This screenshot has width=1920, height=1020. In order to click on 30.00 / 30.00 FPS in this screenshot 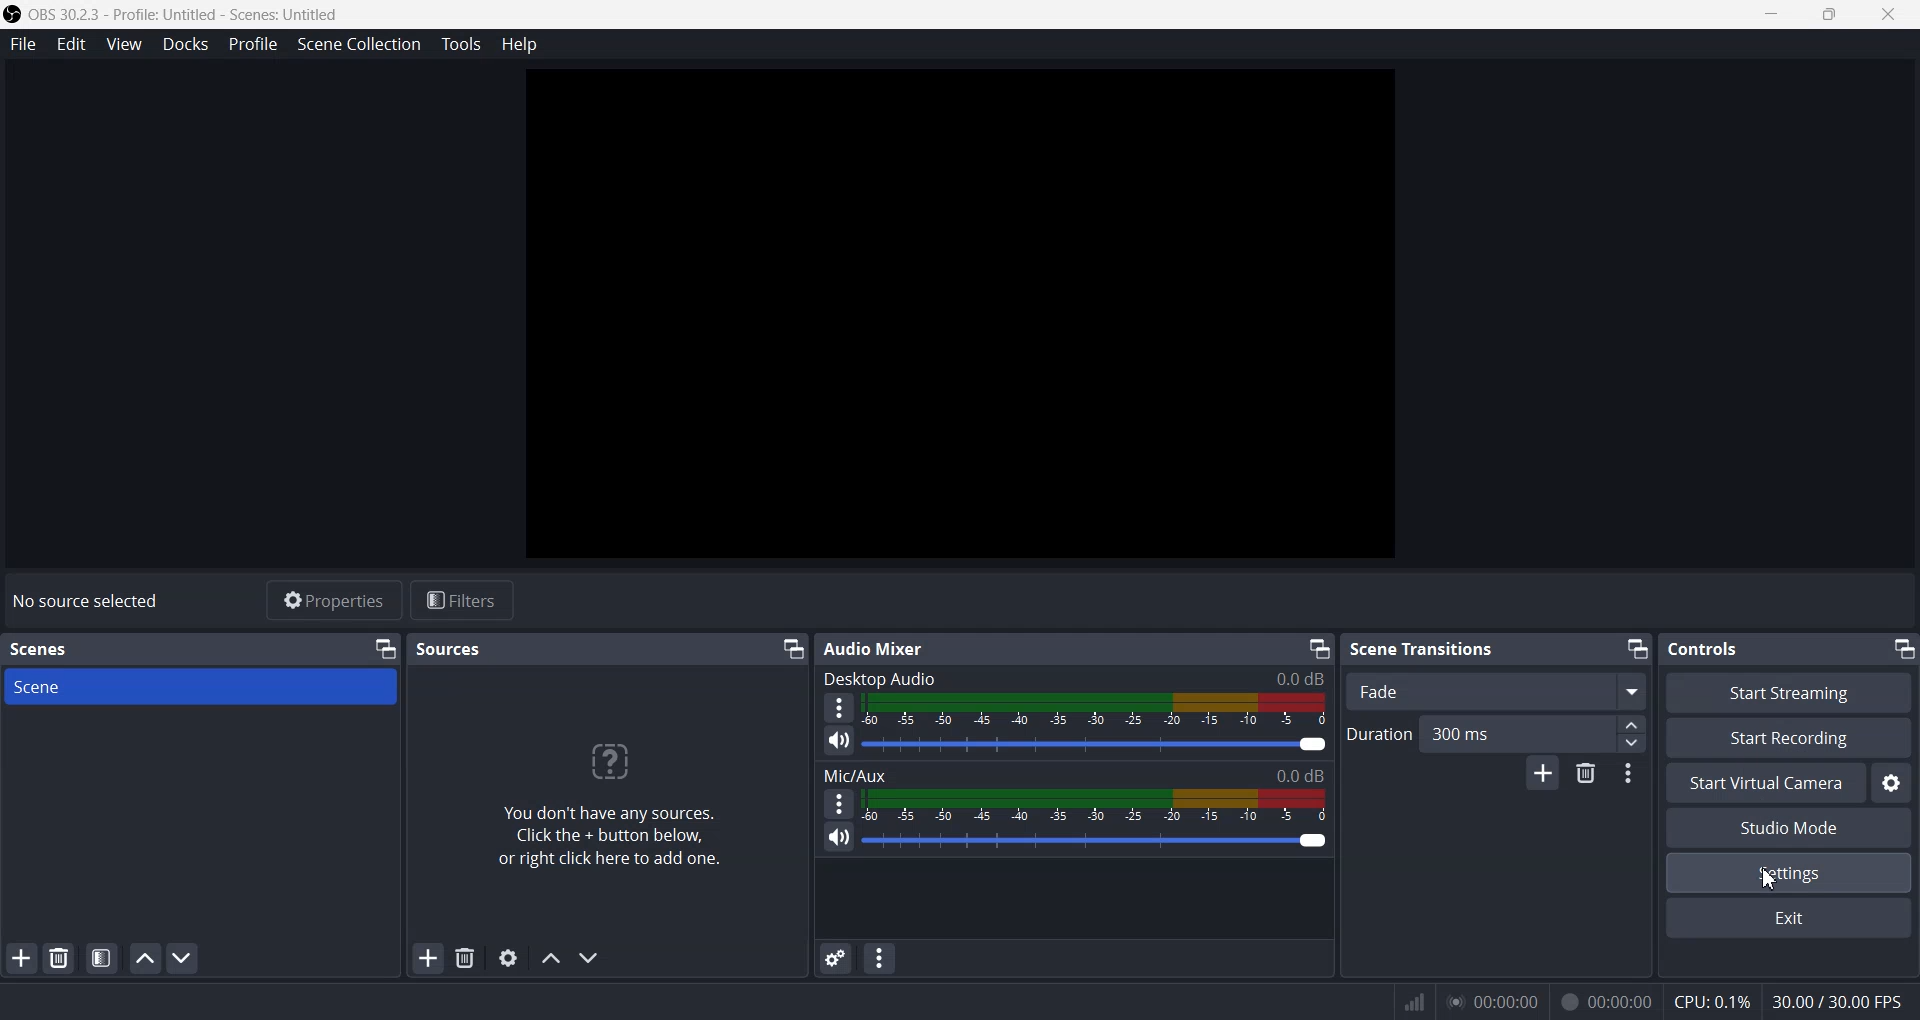, I will do `click(1842, 1001)`.